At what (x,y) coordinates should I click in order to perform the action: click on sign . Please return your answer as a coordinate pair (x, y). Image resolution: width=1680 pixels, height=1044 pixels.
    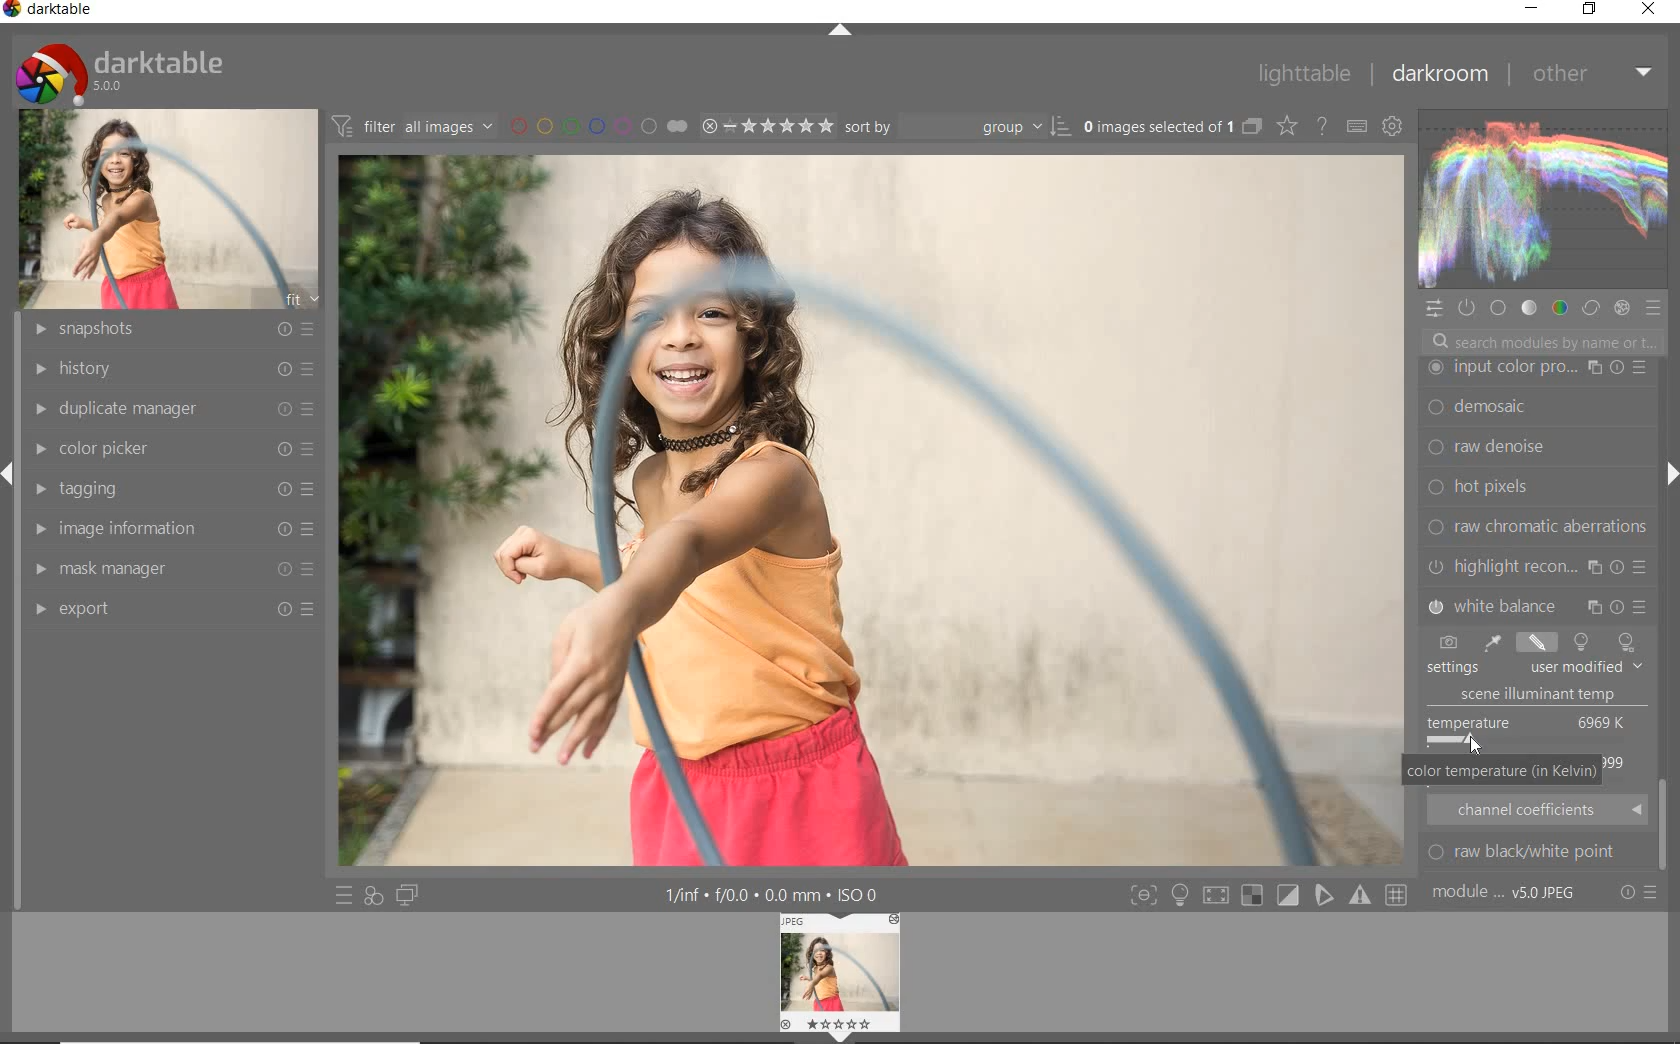
    Looking at the image, I should click on (1179, 895).